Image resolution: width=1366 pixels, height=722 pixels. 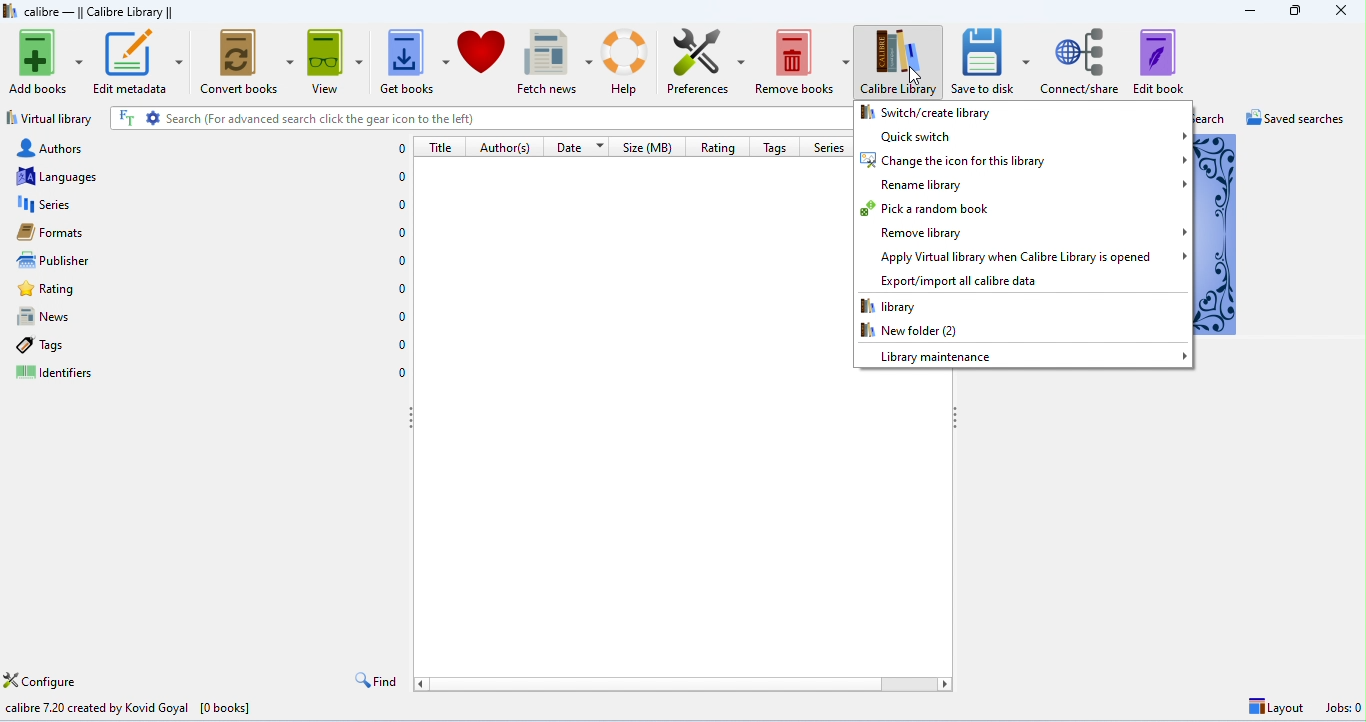 I want to click on cursor, so click(x=914, y=79).